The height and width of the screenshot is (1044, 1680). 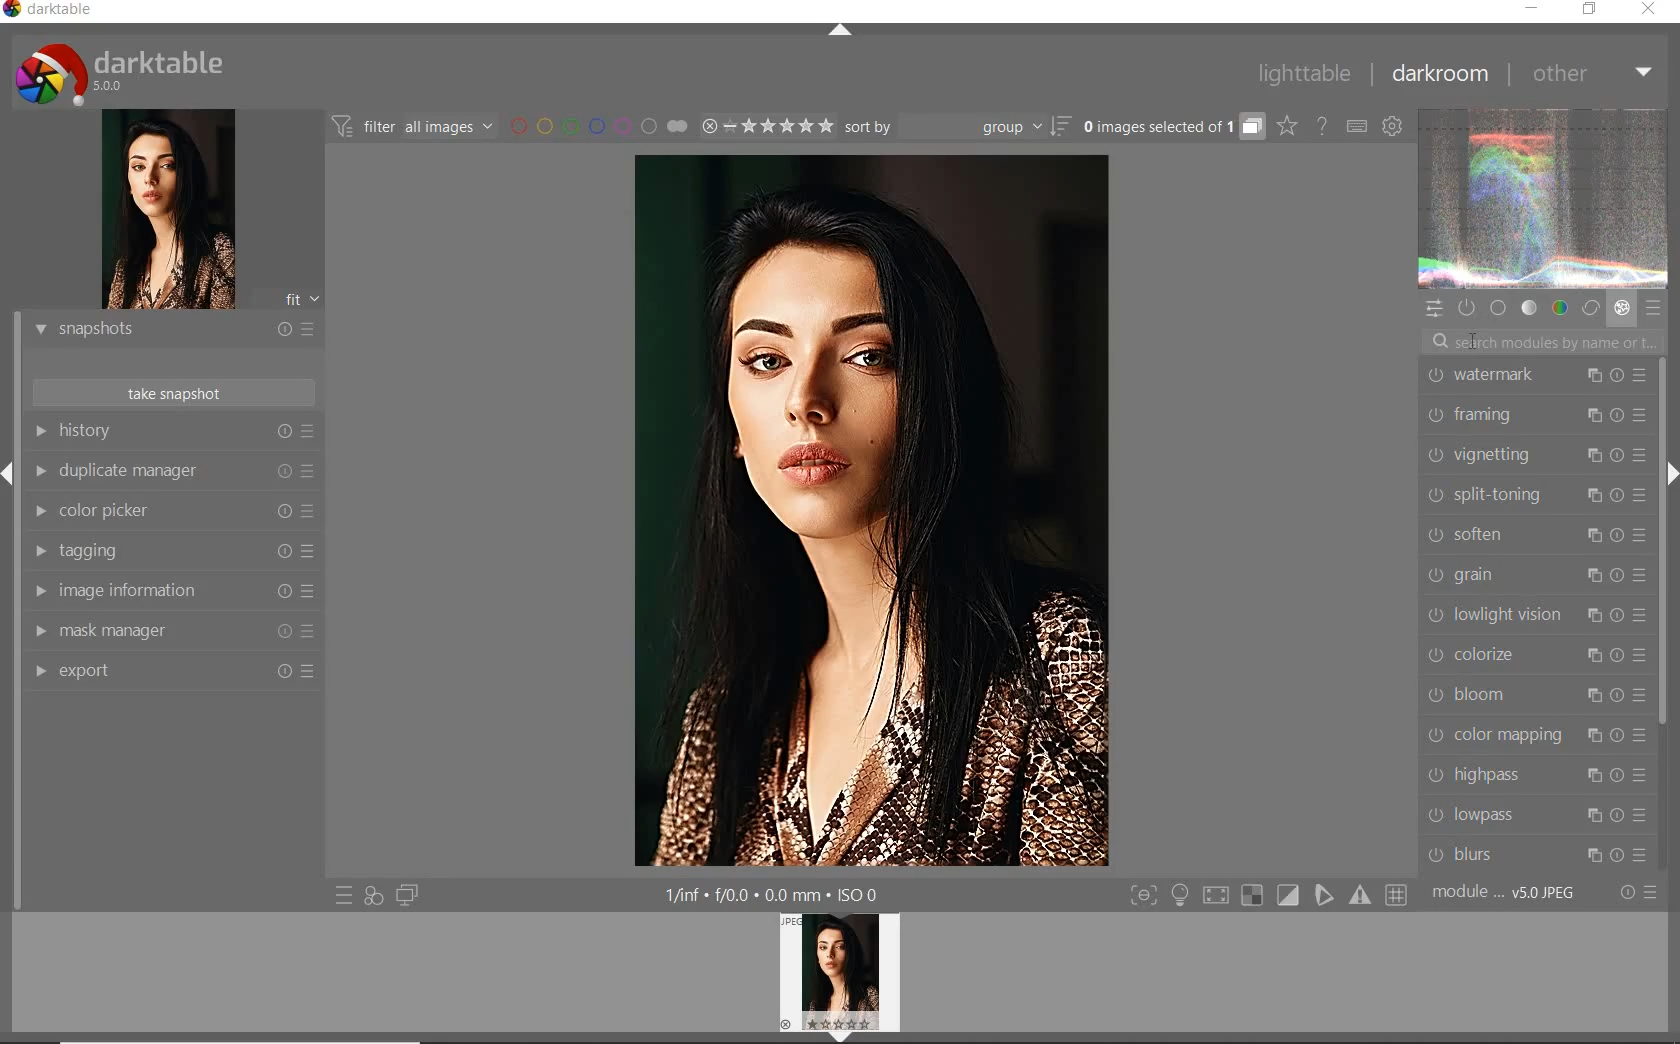 I want to click on system logo, so click(x=123, y=73).